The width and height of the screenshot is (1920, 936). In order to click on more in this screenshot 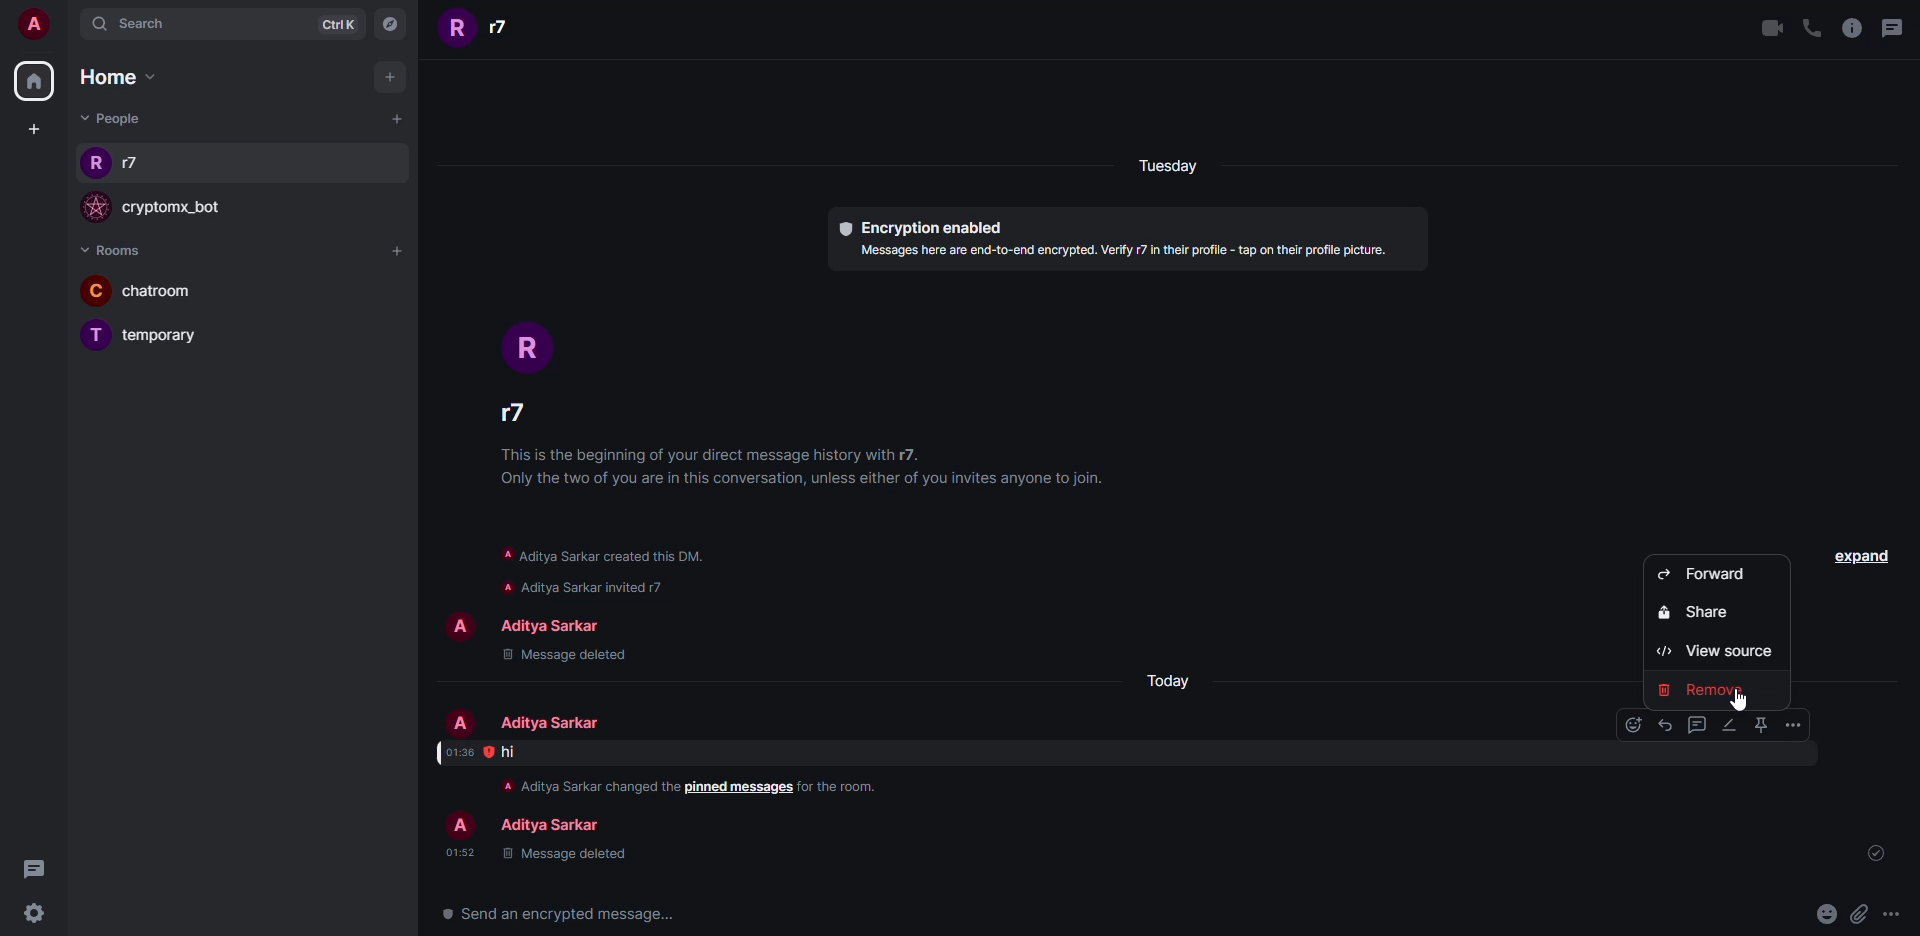, I will do `click(1891, 915)`.